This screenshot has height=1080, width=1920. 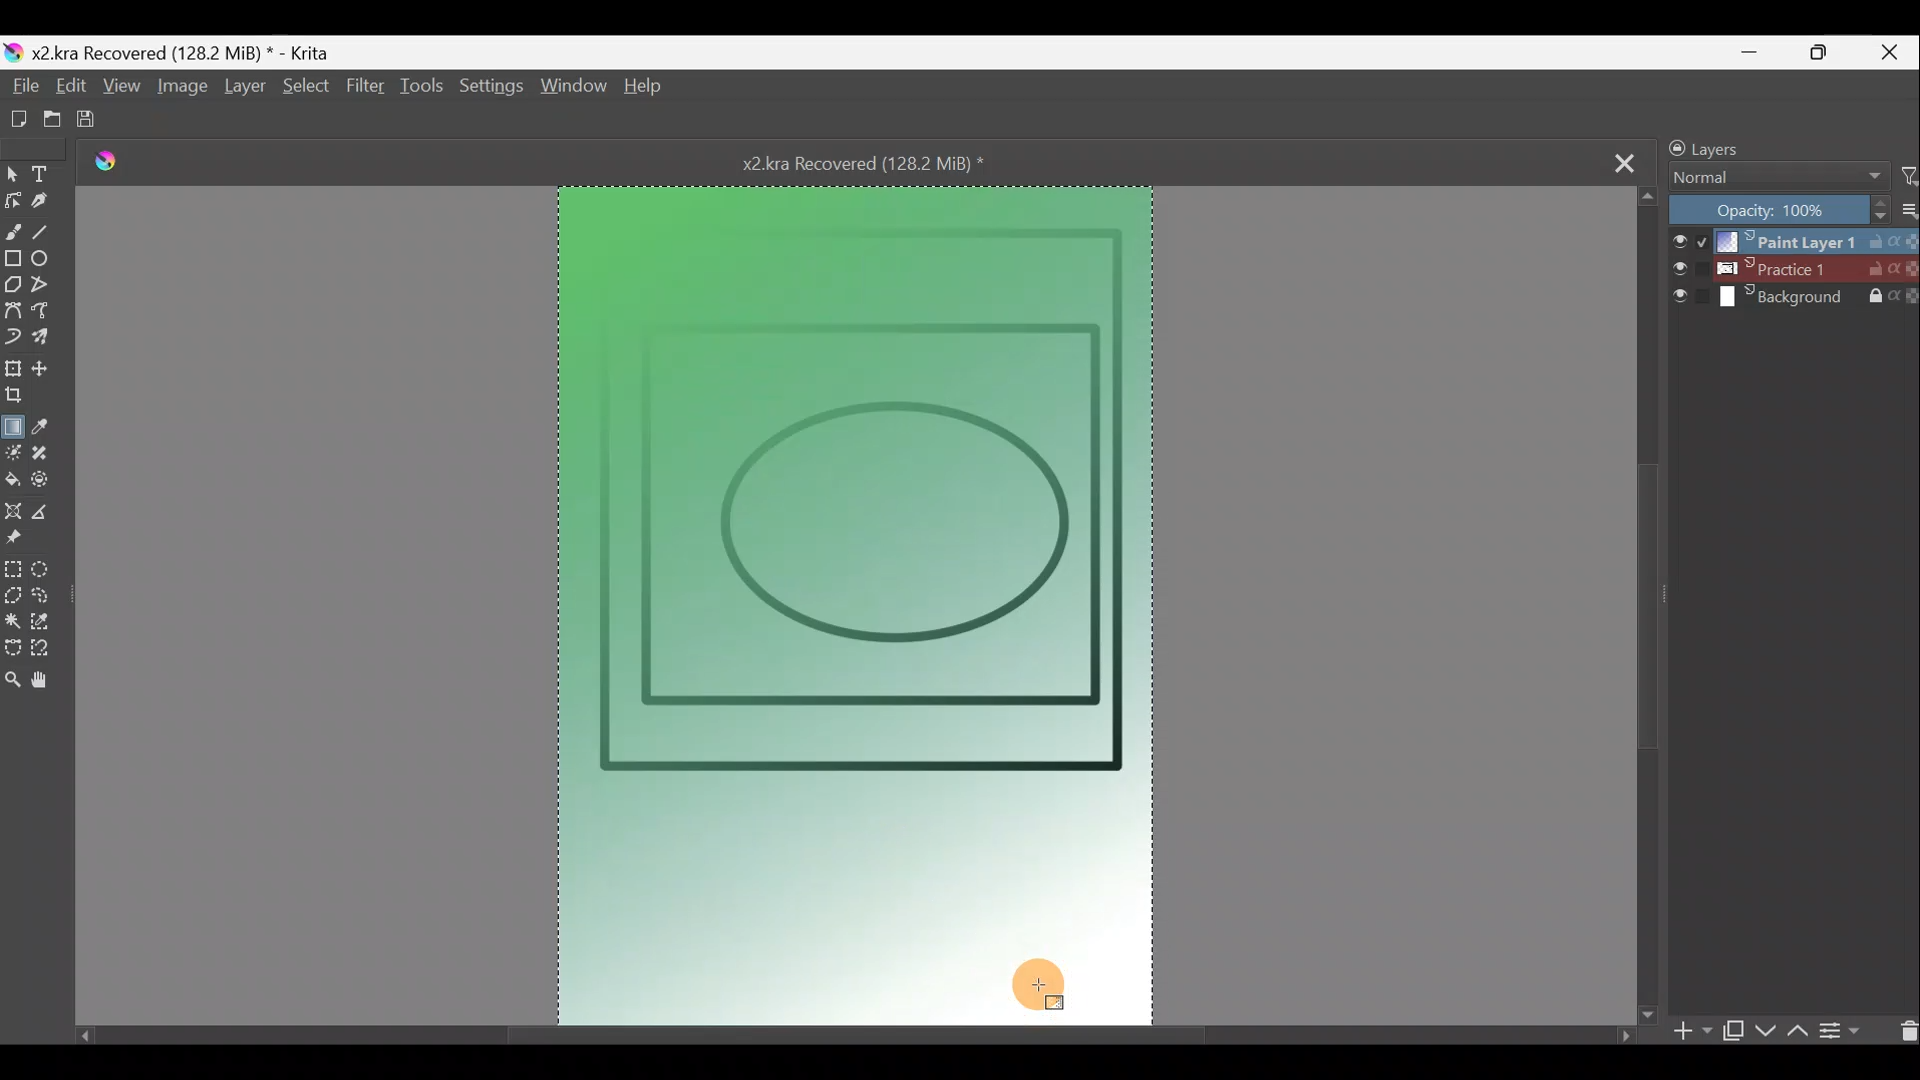 What do you see at coordinates (13, 231) in the screenshot?
I see `Freehand brush tool` at bounding box center [13, 231].